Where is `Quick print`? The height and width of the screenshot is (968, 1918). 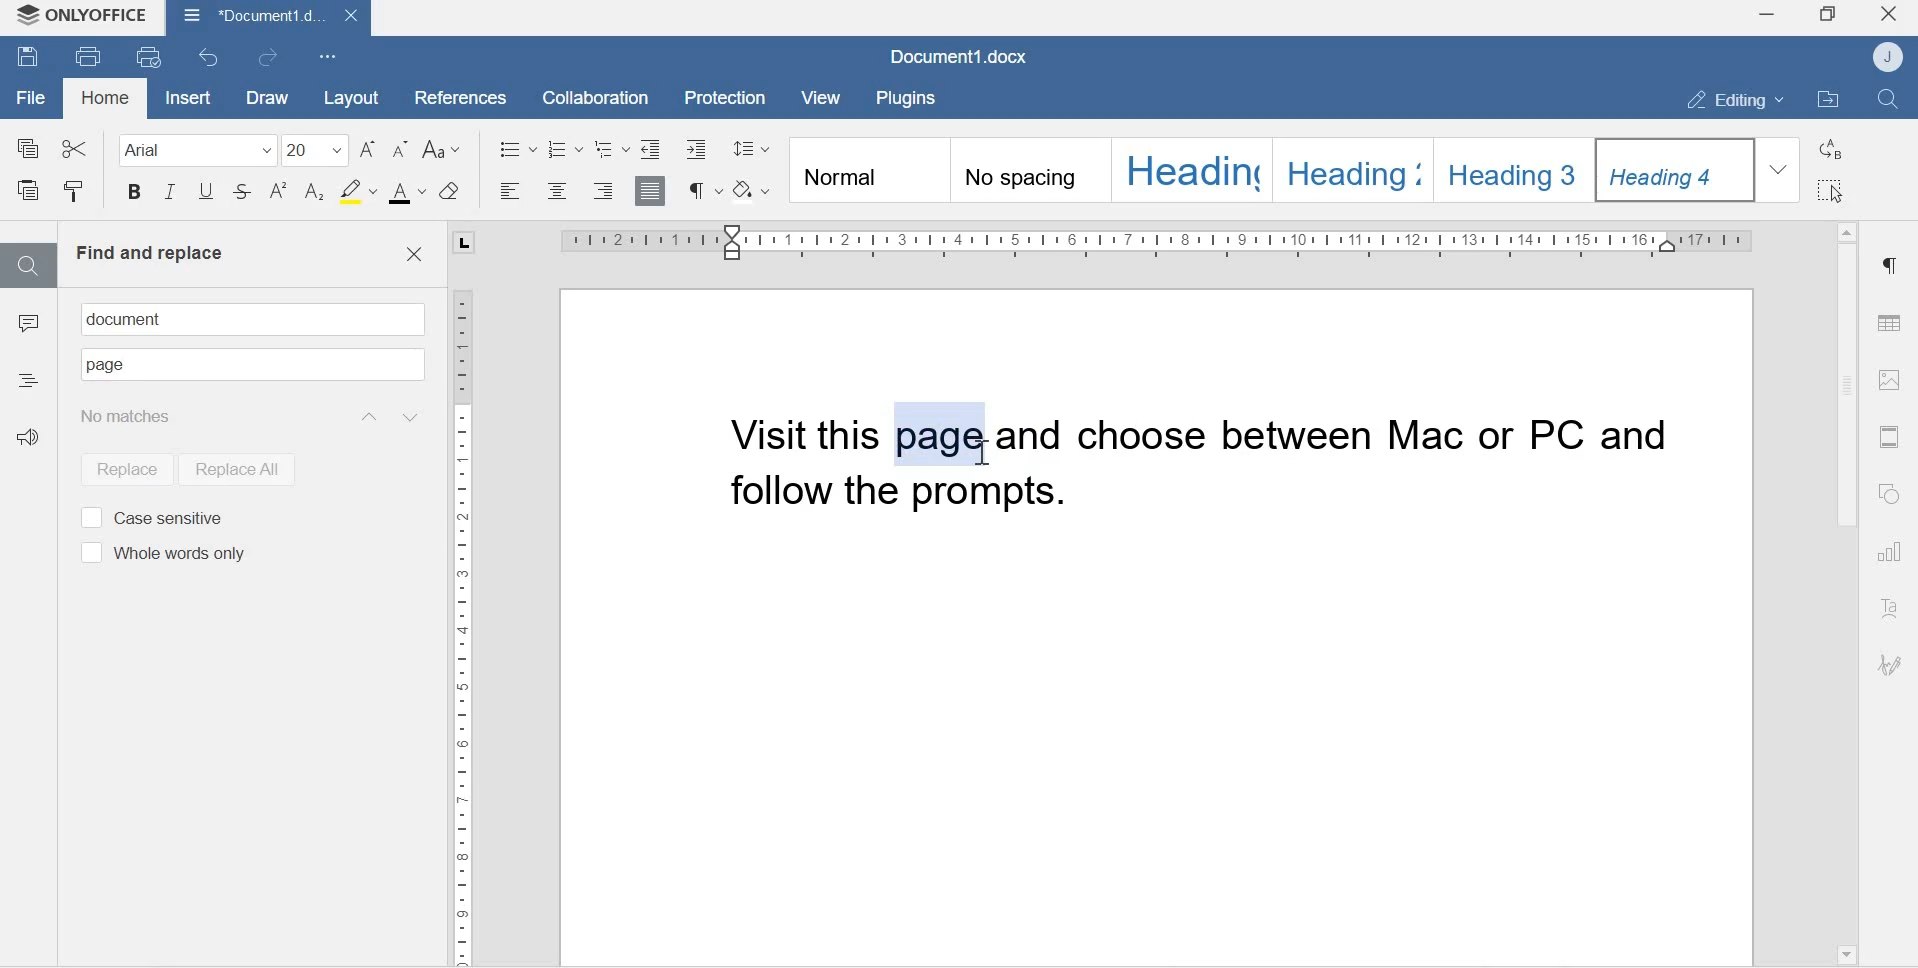 Quick print is located at coordinates (151, 58).